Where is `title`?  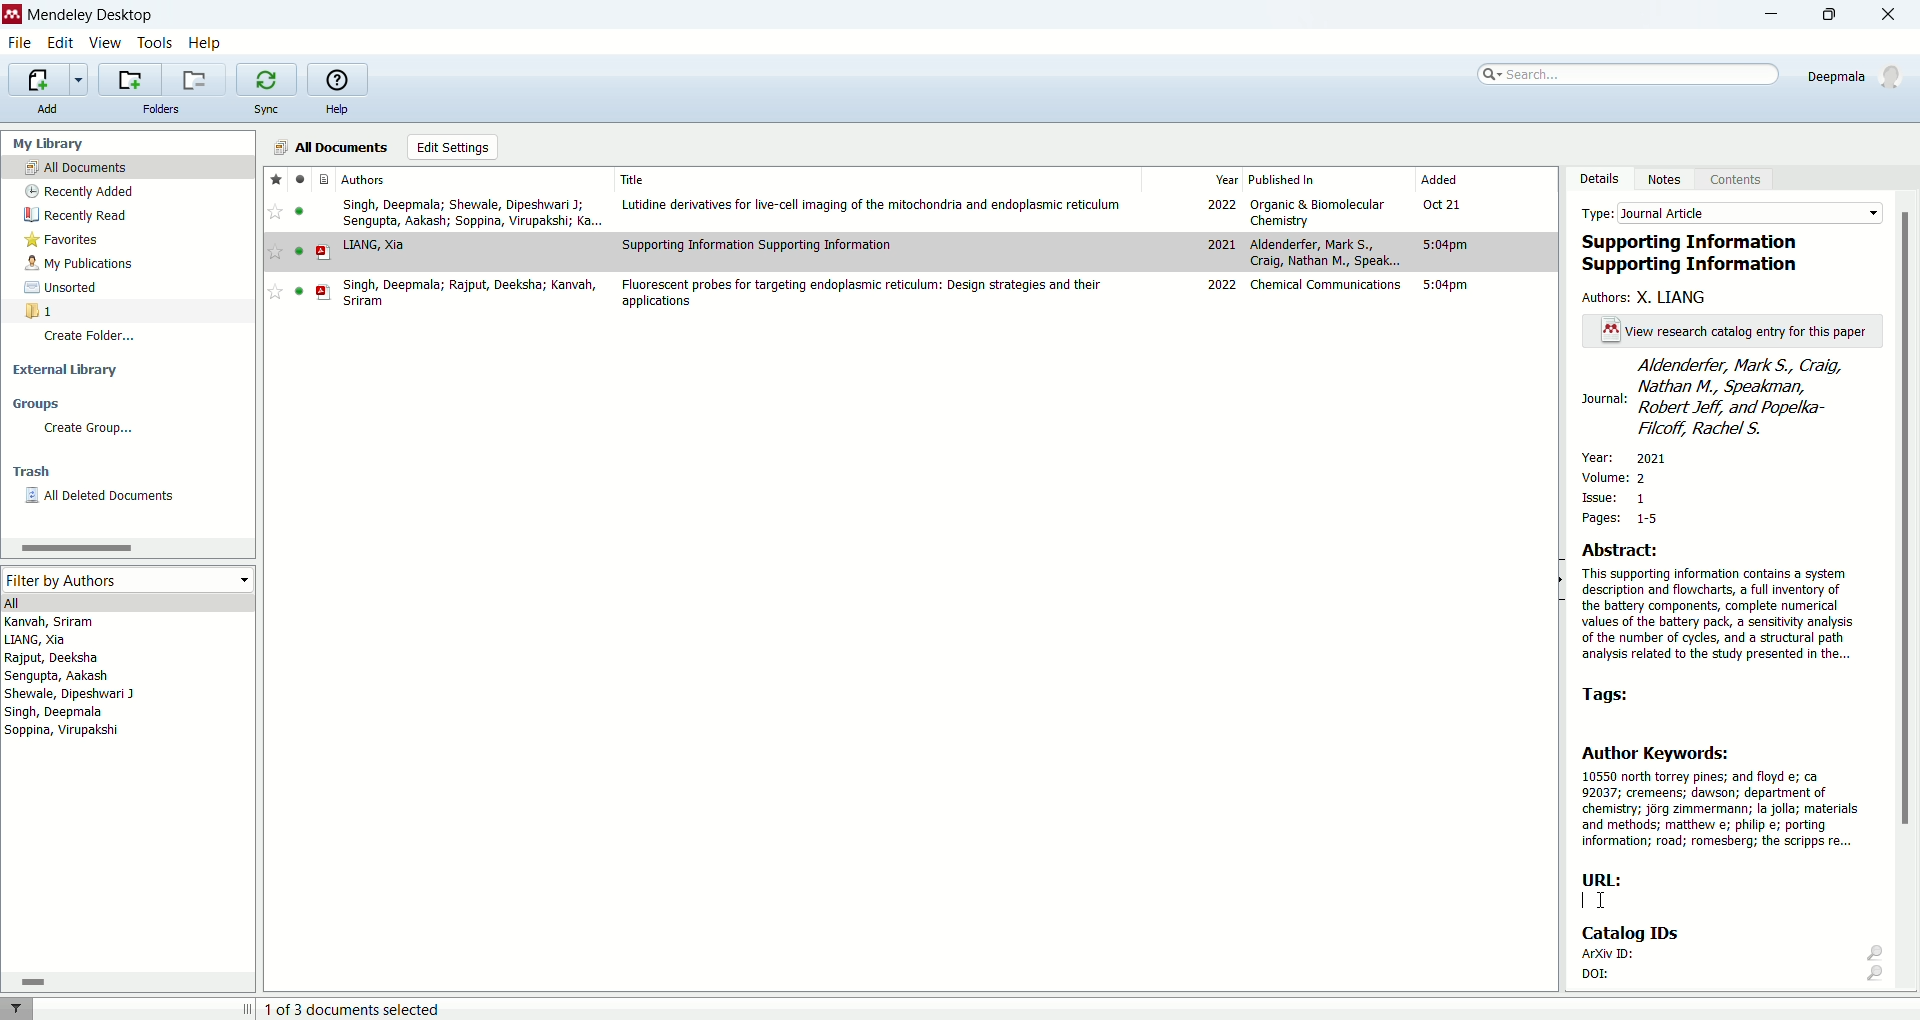
title is located at coordinates (633, 179).